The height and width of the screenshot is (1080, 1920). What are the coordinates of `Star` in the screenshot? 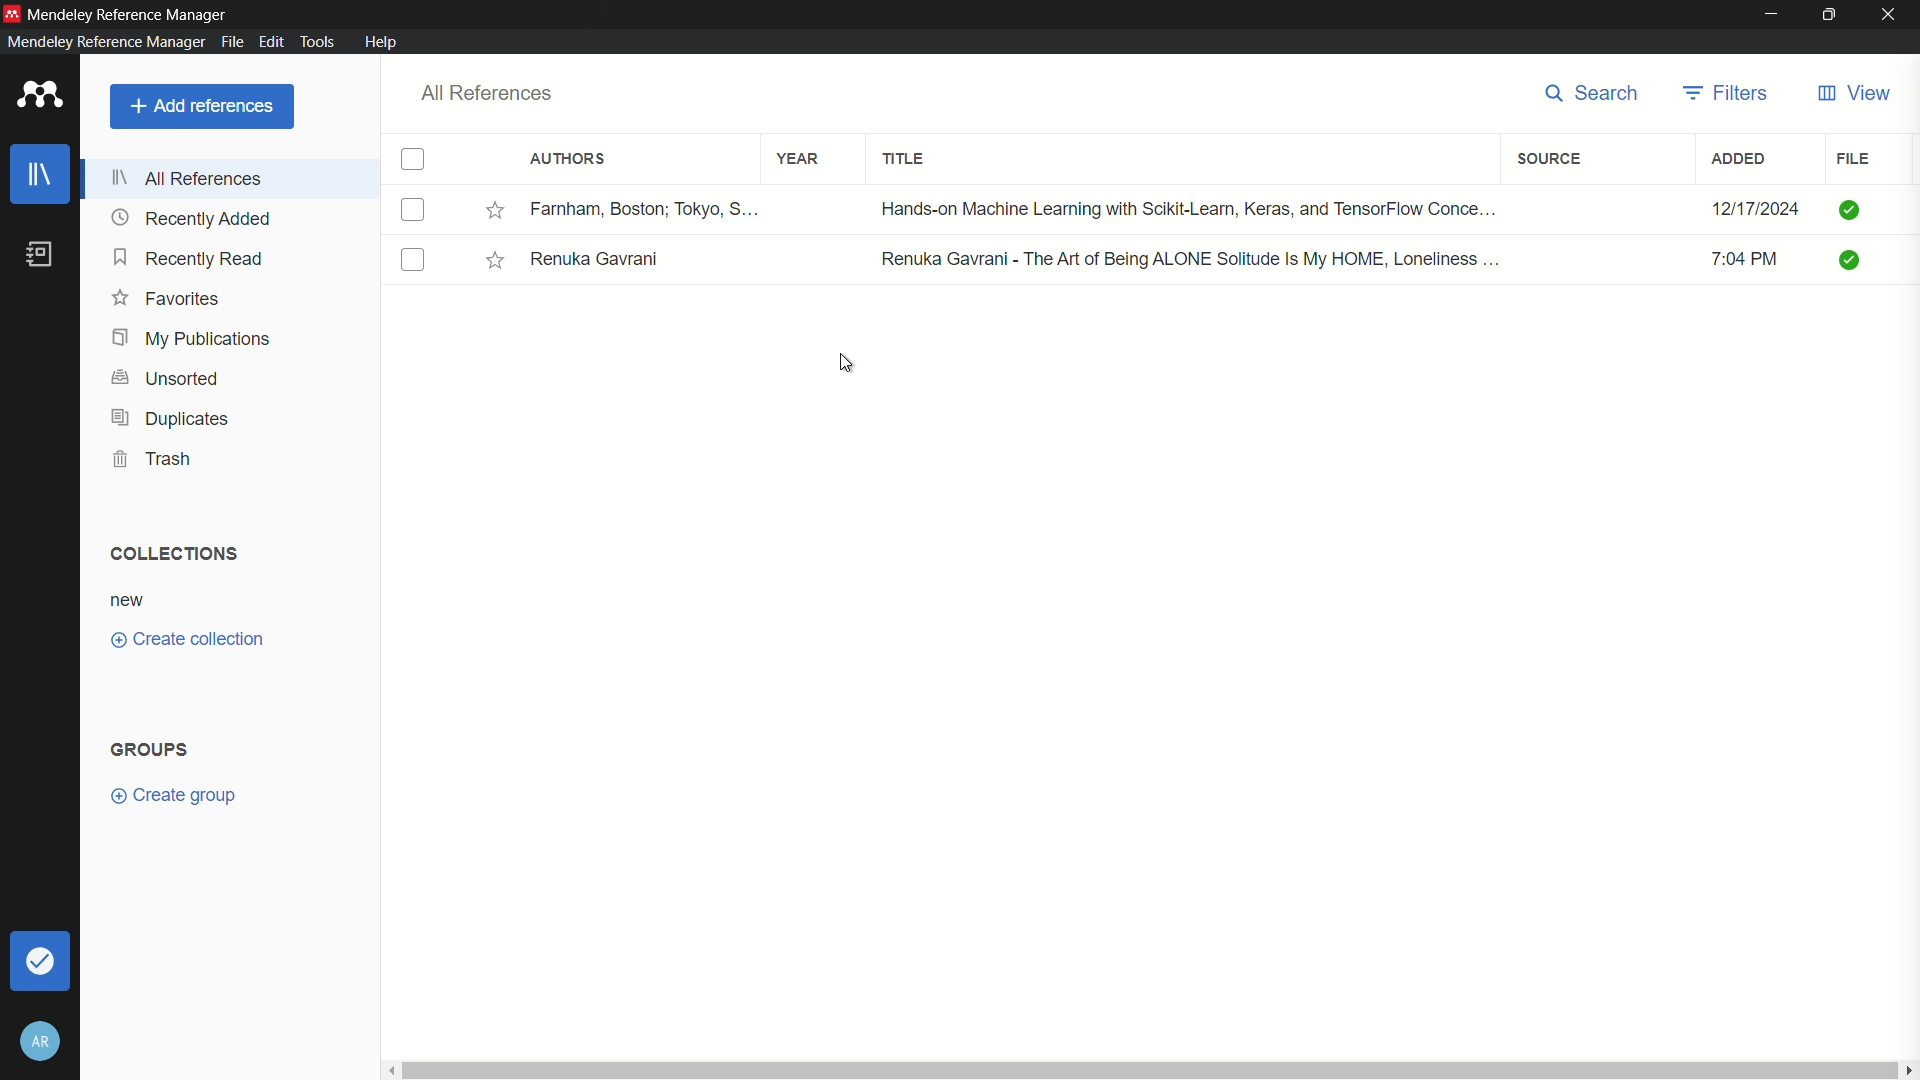 It's located at (497, 211).